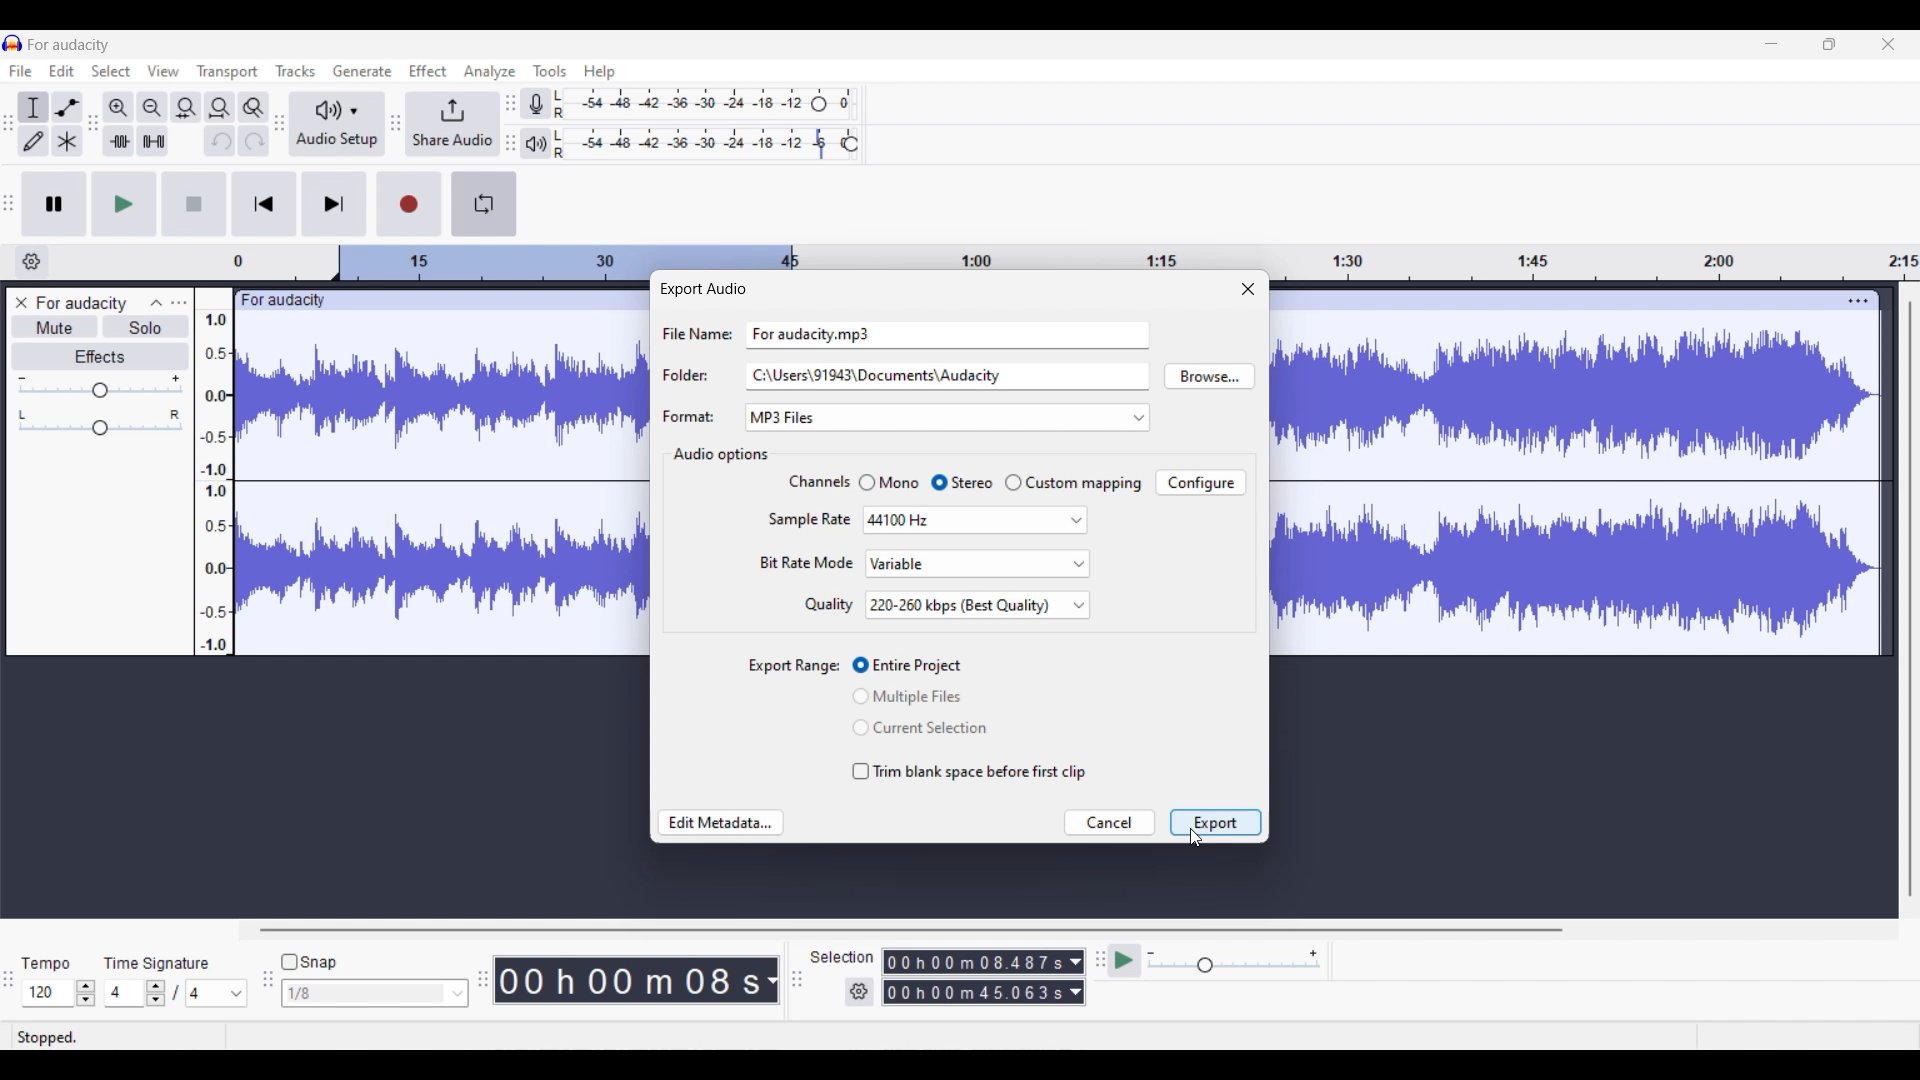  What do you see at coordinates (850, 144) in the screenshot?
I see `Header to change playback speed` at bounding box center [850, 144].